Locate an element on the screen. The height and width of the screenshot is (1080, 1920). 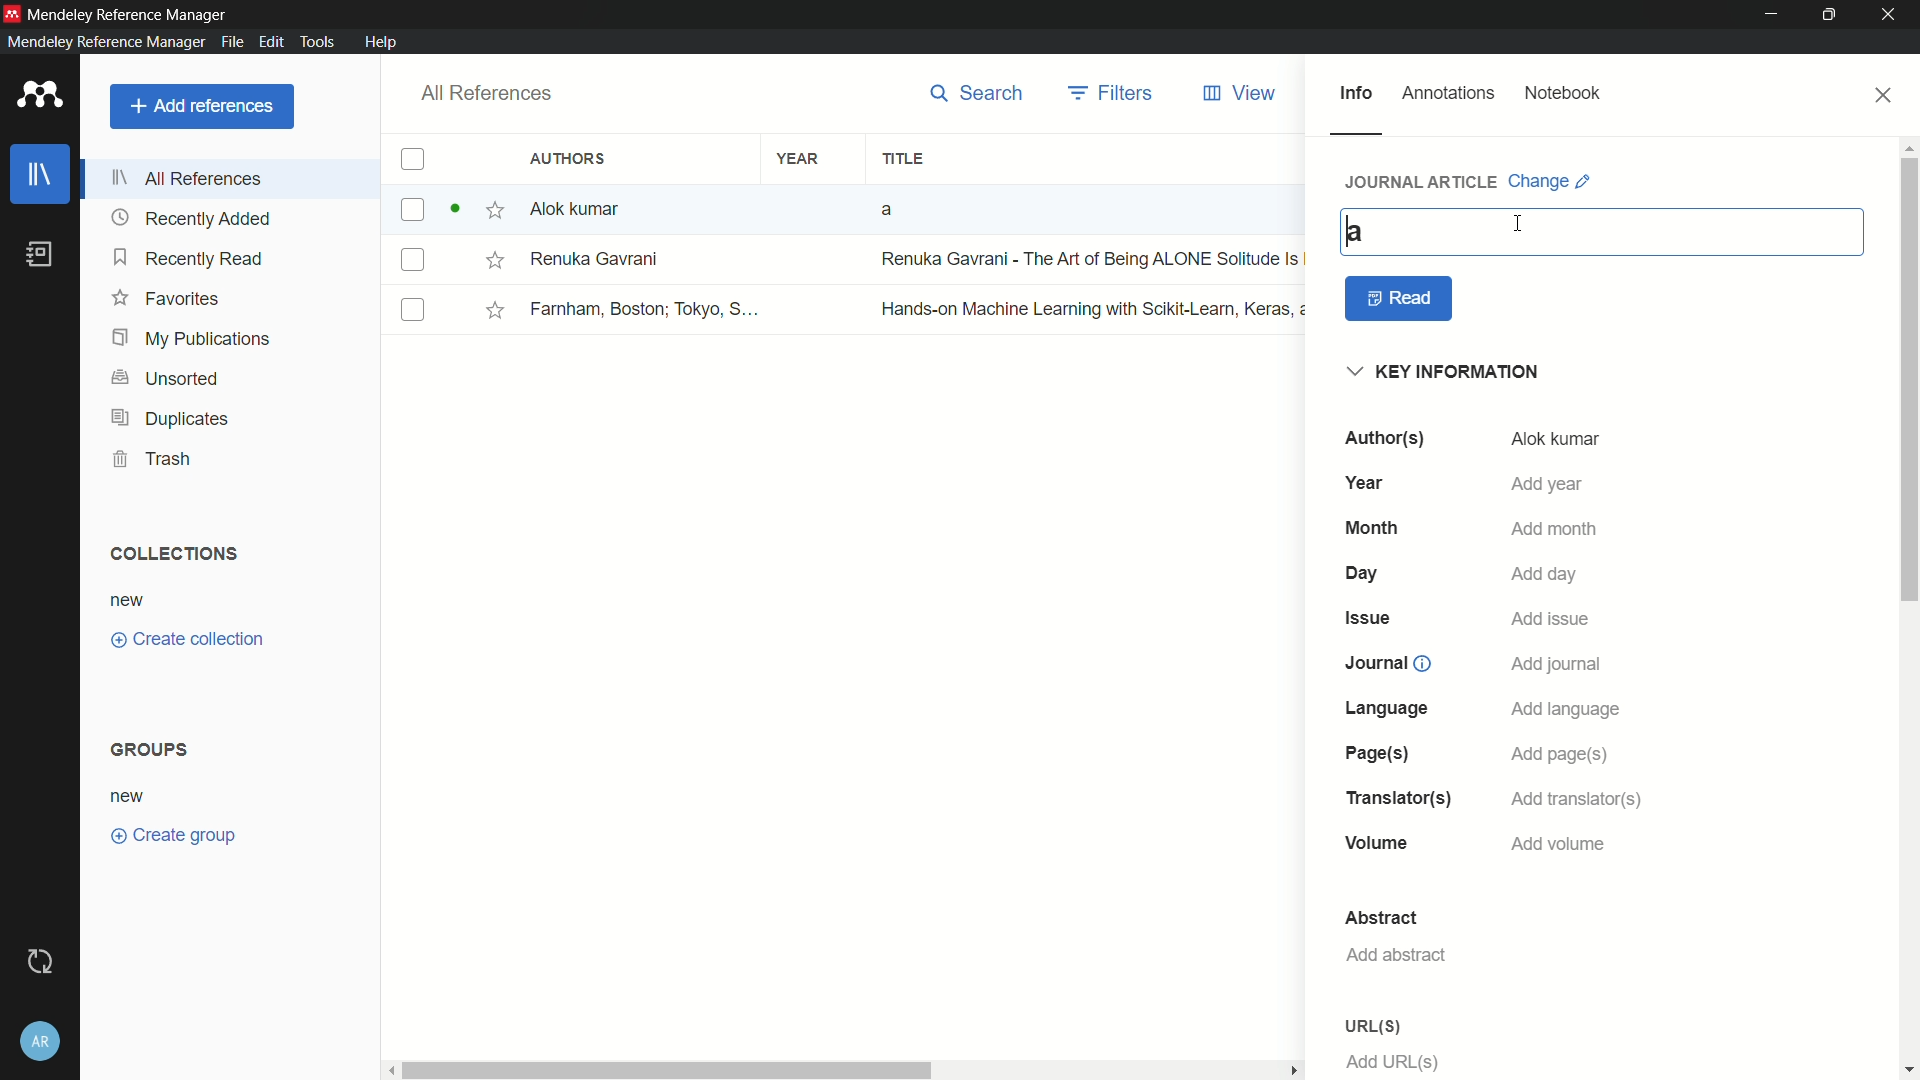
app icon is located at coordinates (12, 13).